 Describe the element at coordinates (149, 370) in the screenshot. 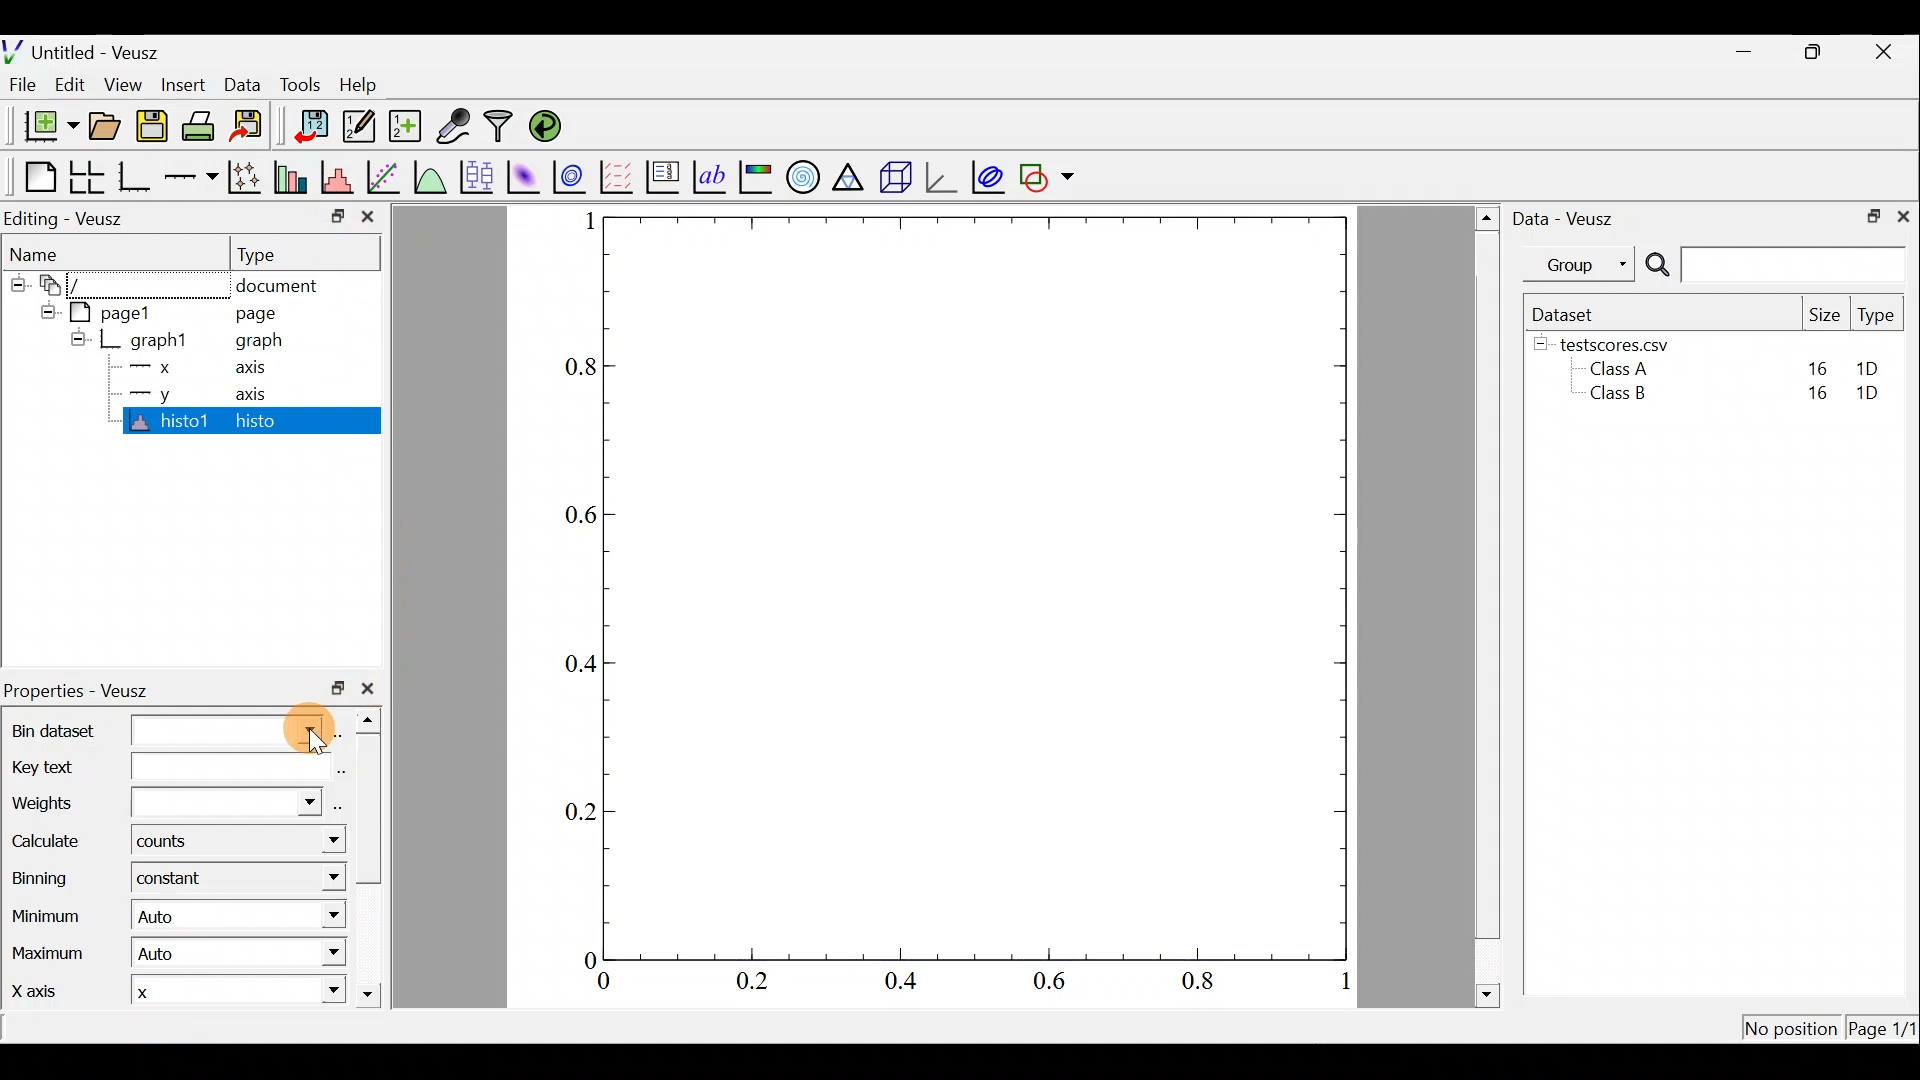

I see `x` at that location.